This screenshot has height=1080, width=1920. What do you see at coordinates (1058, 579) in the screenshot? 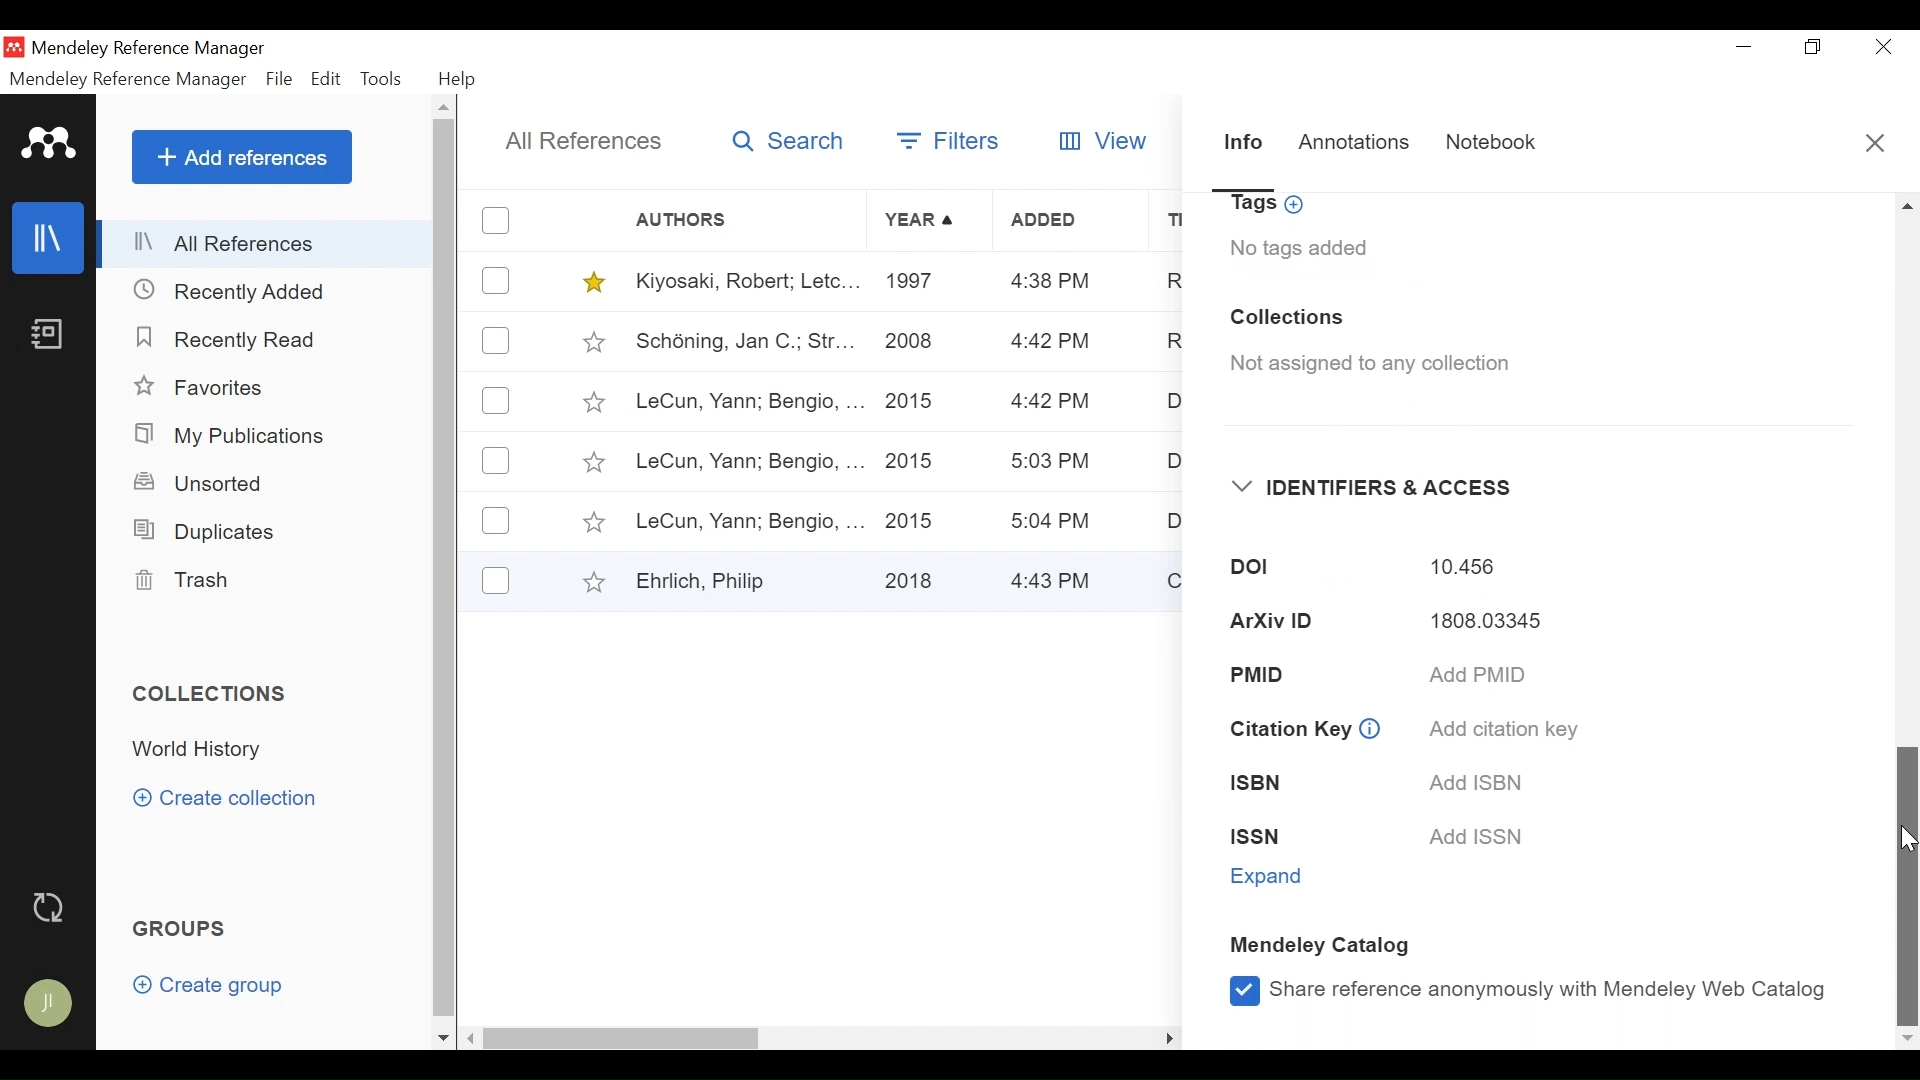
I see `4:43 PM` at bounding box center [1058, 579].